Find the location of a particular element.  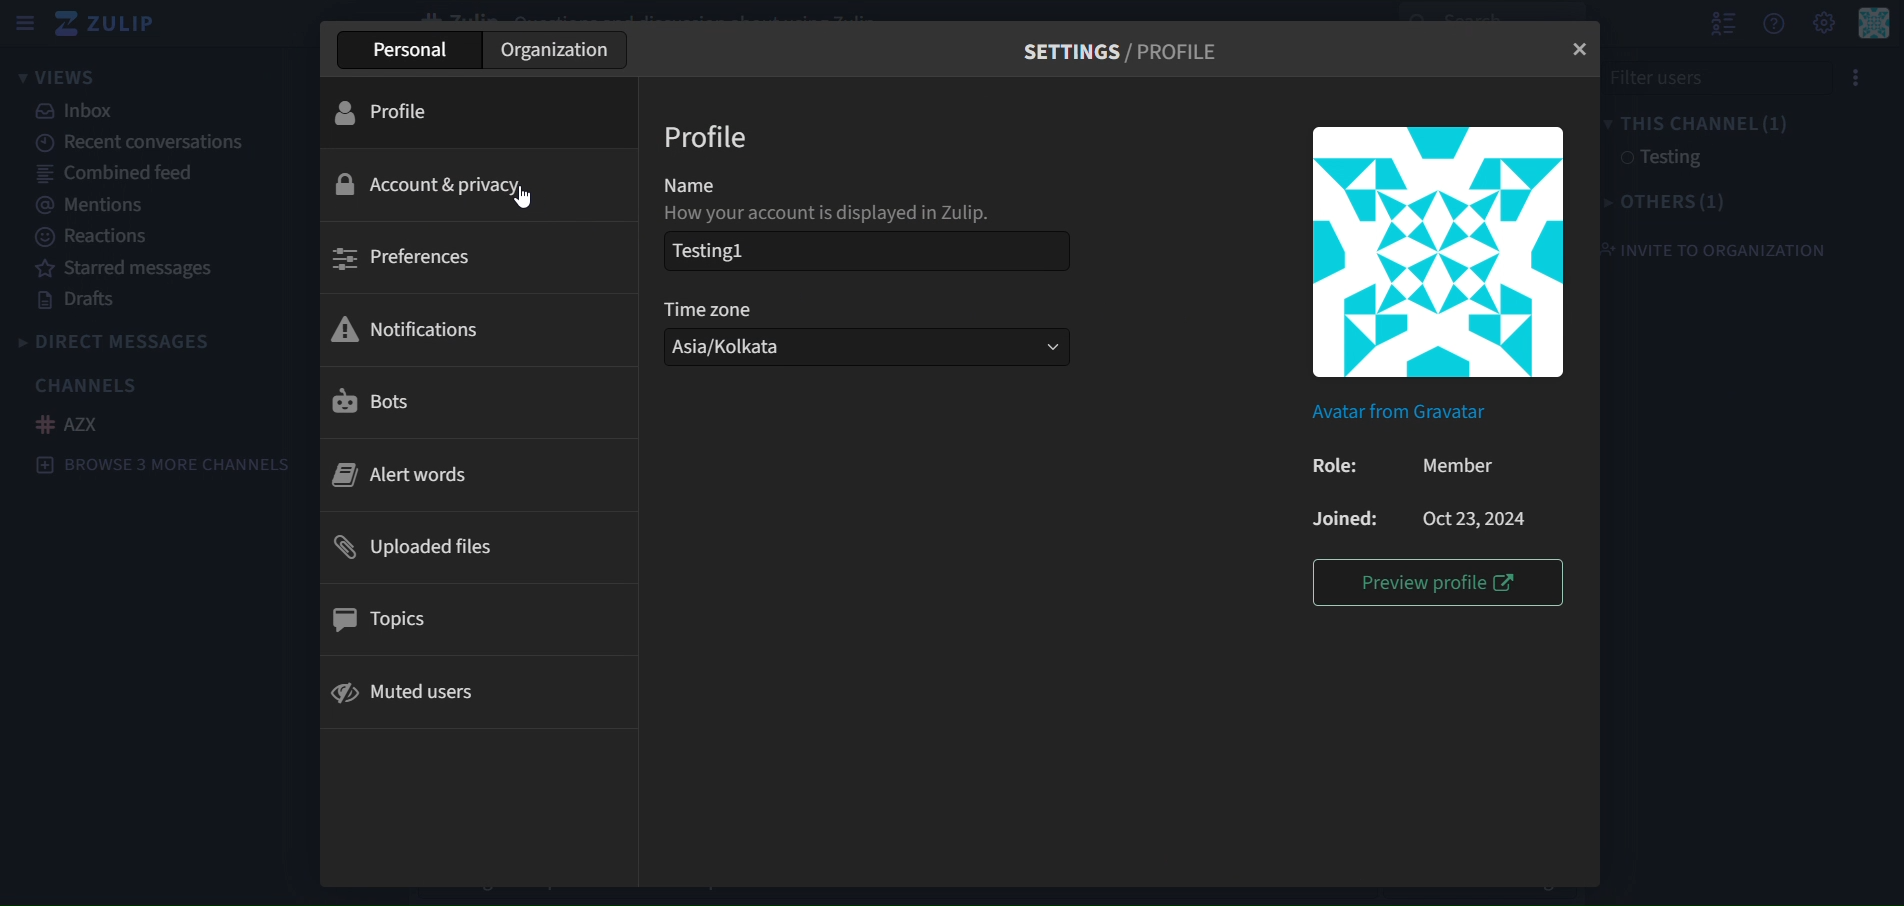

topics is located at coordinates (384, 619).